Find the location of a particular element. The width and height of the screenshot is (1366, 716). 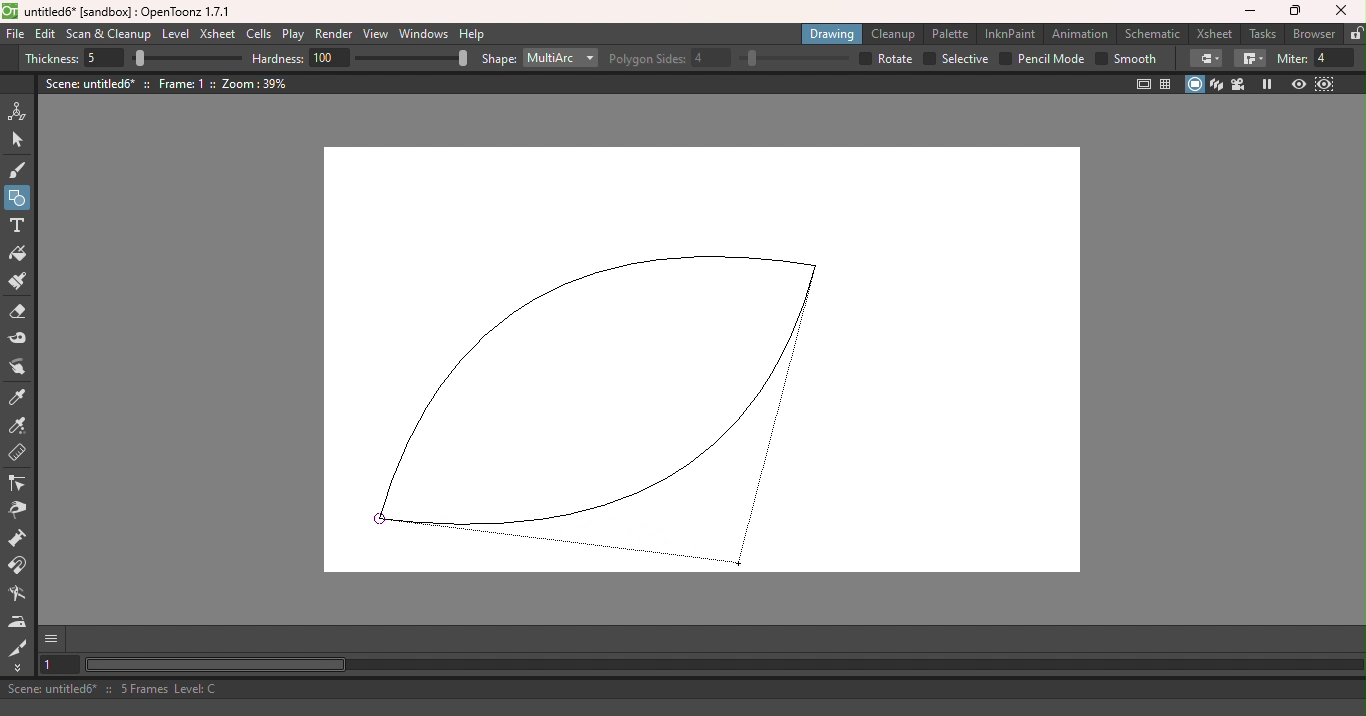

Geometric tool is located at coordinates (18, 198).